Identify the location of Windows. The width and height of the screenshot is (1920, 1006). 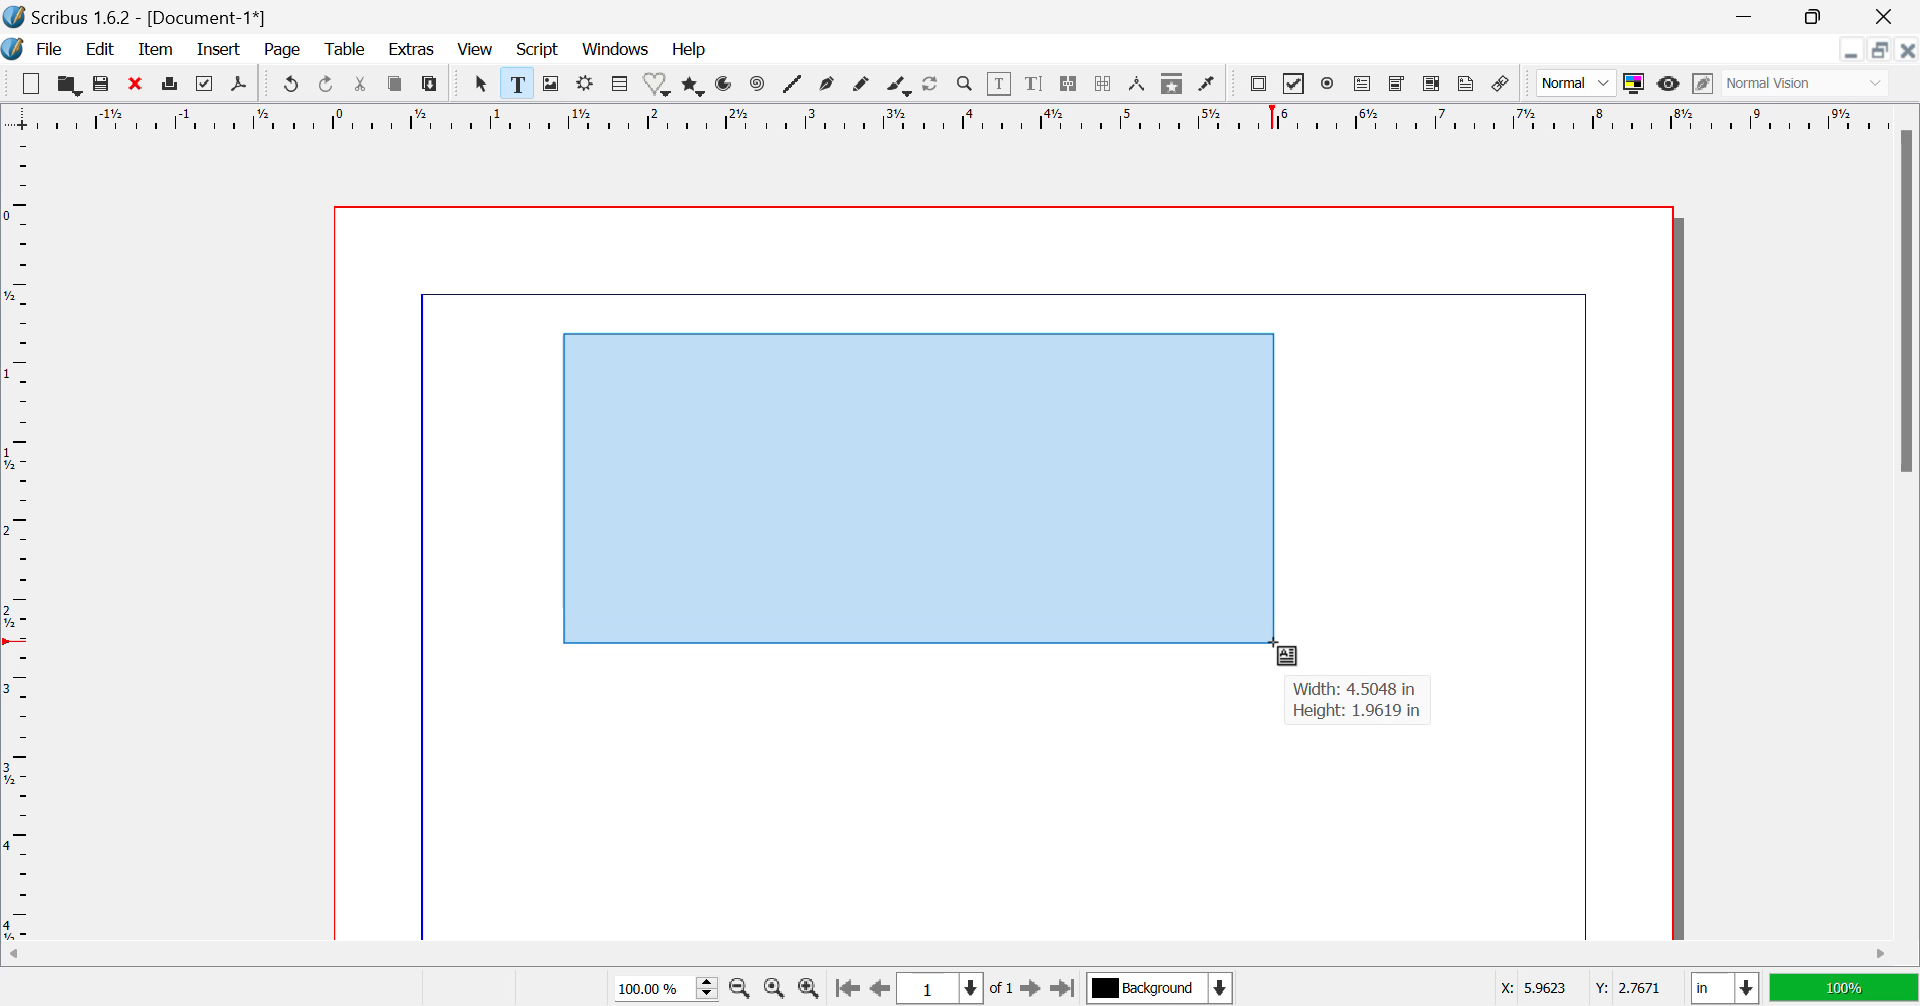
(616, 50).